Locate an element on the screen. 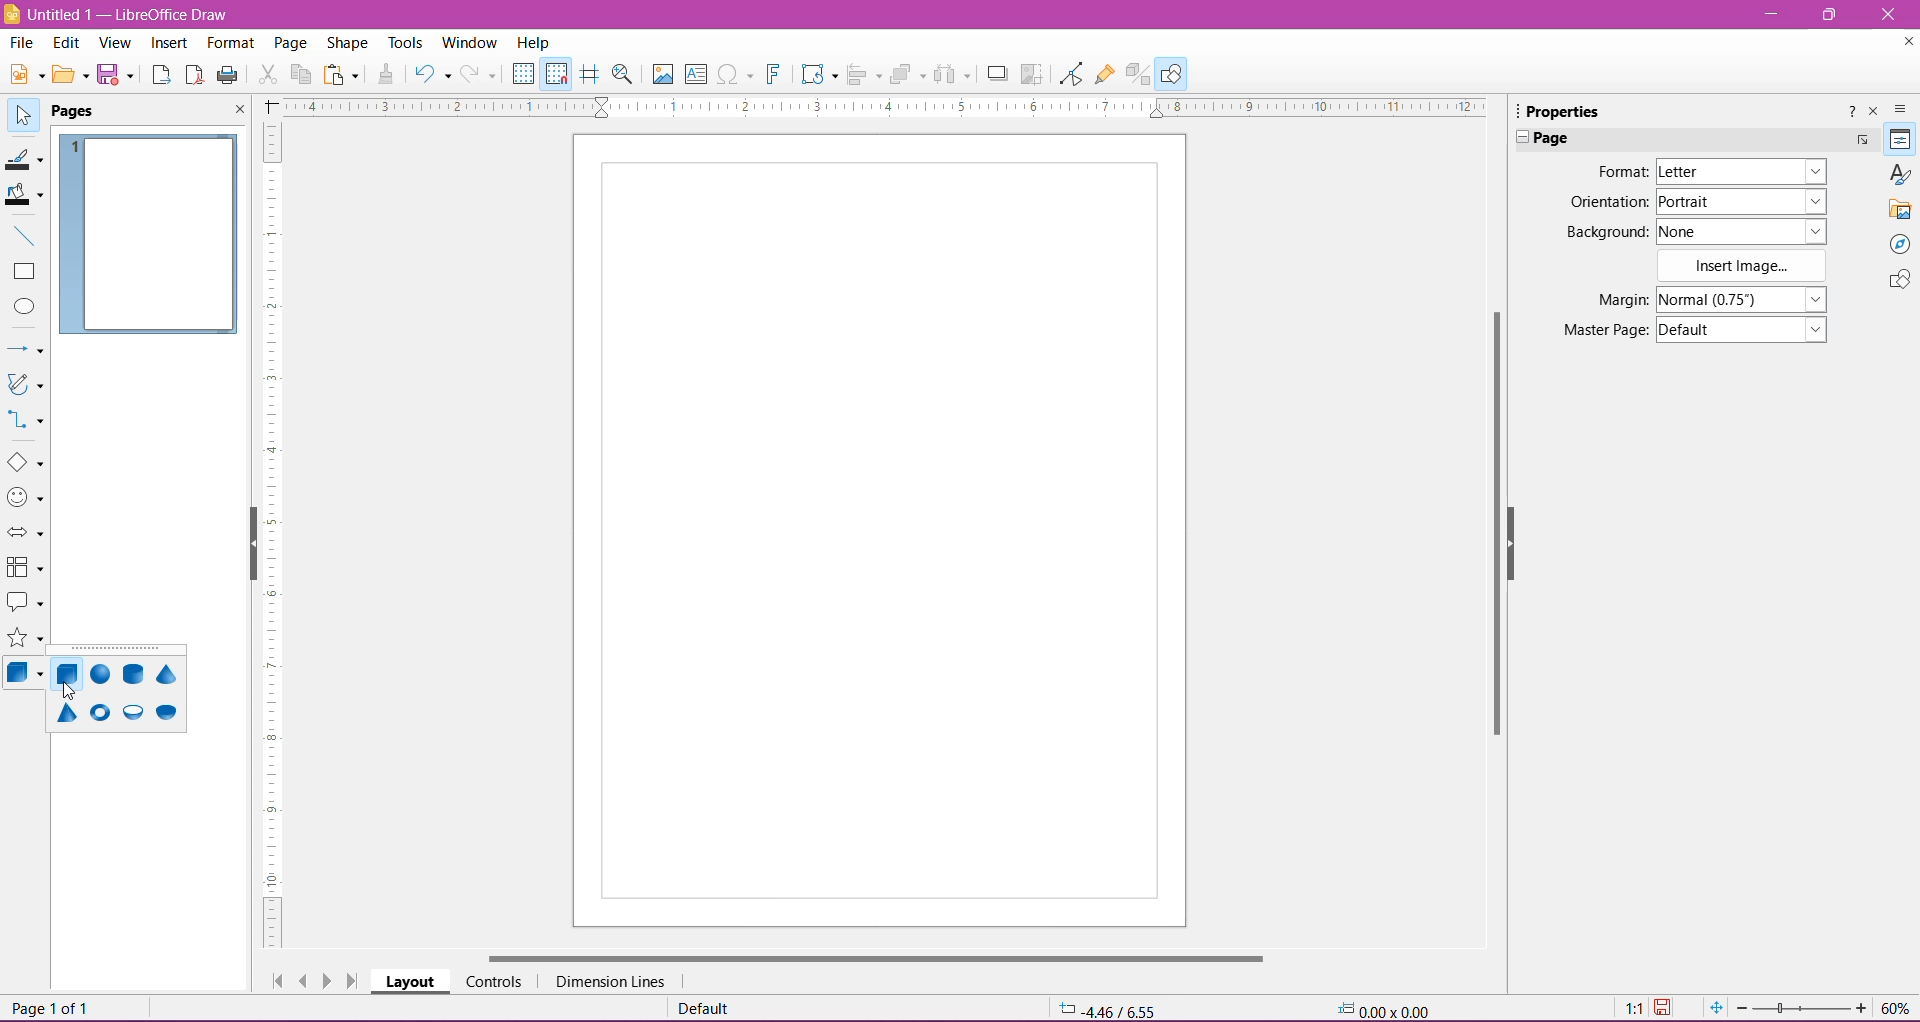  Clone Formatting is located at coordinates (387, 75).